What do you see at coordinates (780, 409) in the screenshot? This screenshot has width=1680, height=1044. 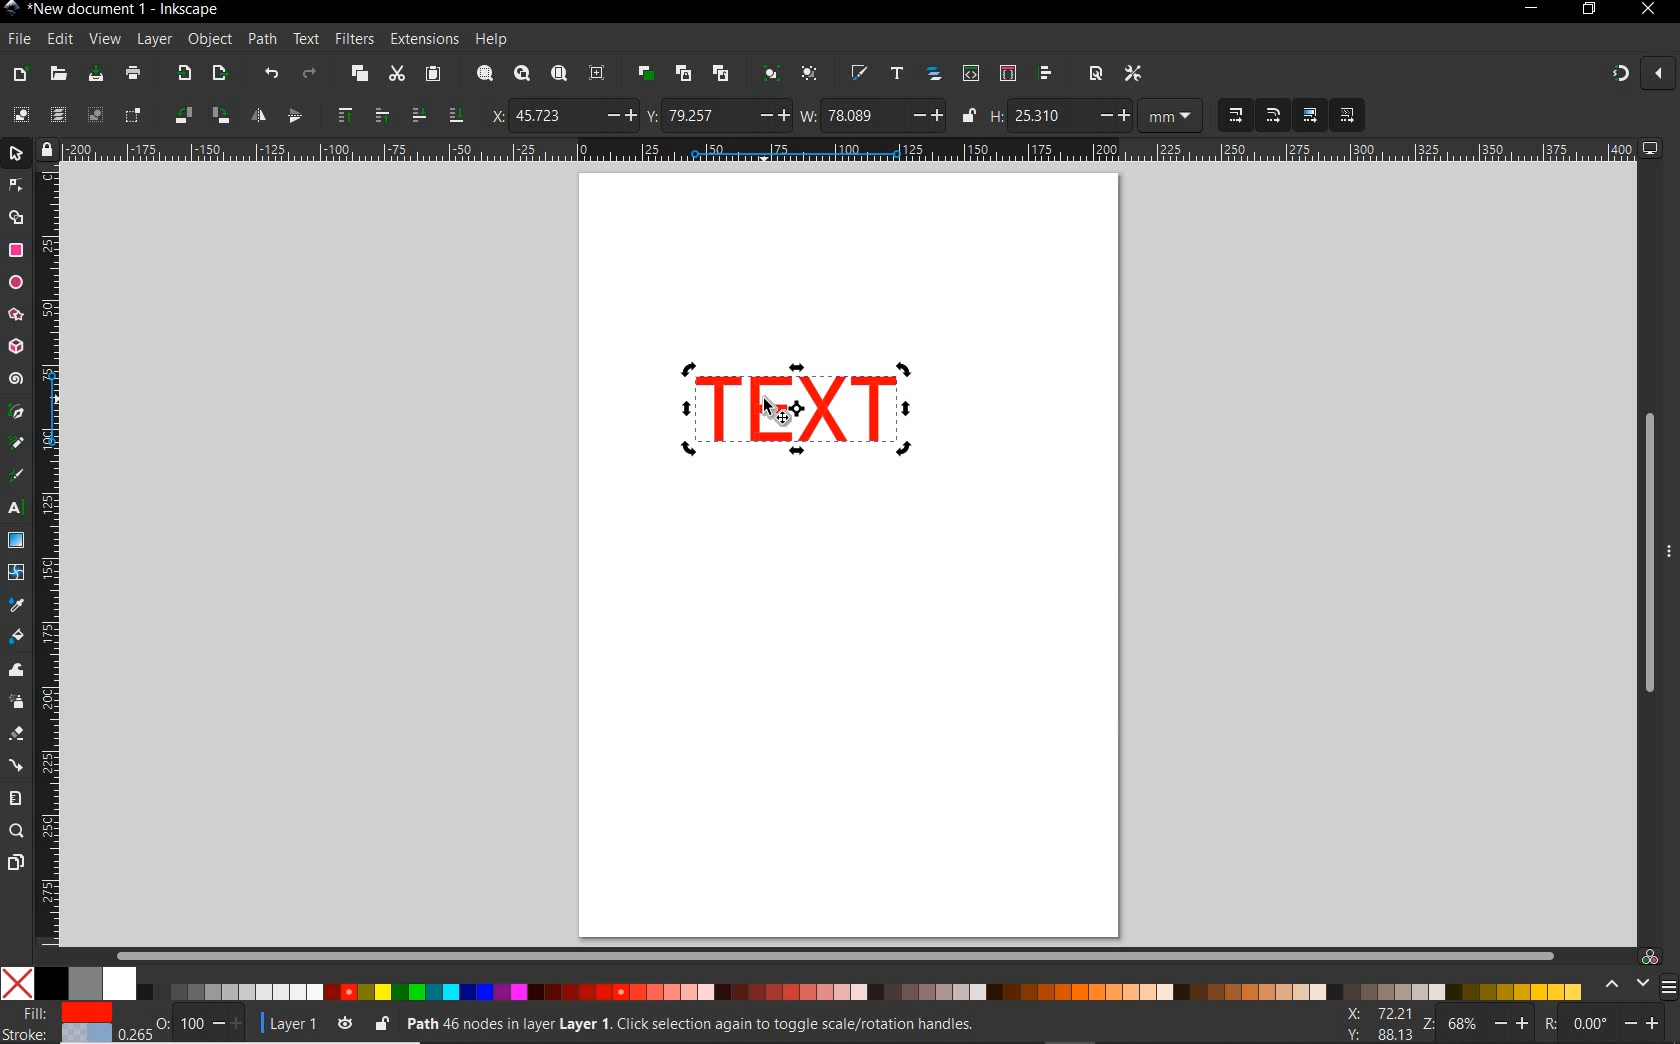 I see `cursor` at bounding box center [780, 409].